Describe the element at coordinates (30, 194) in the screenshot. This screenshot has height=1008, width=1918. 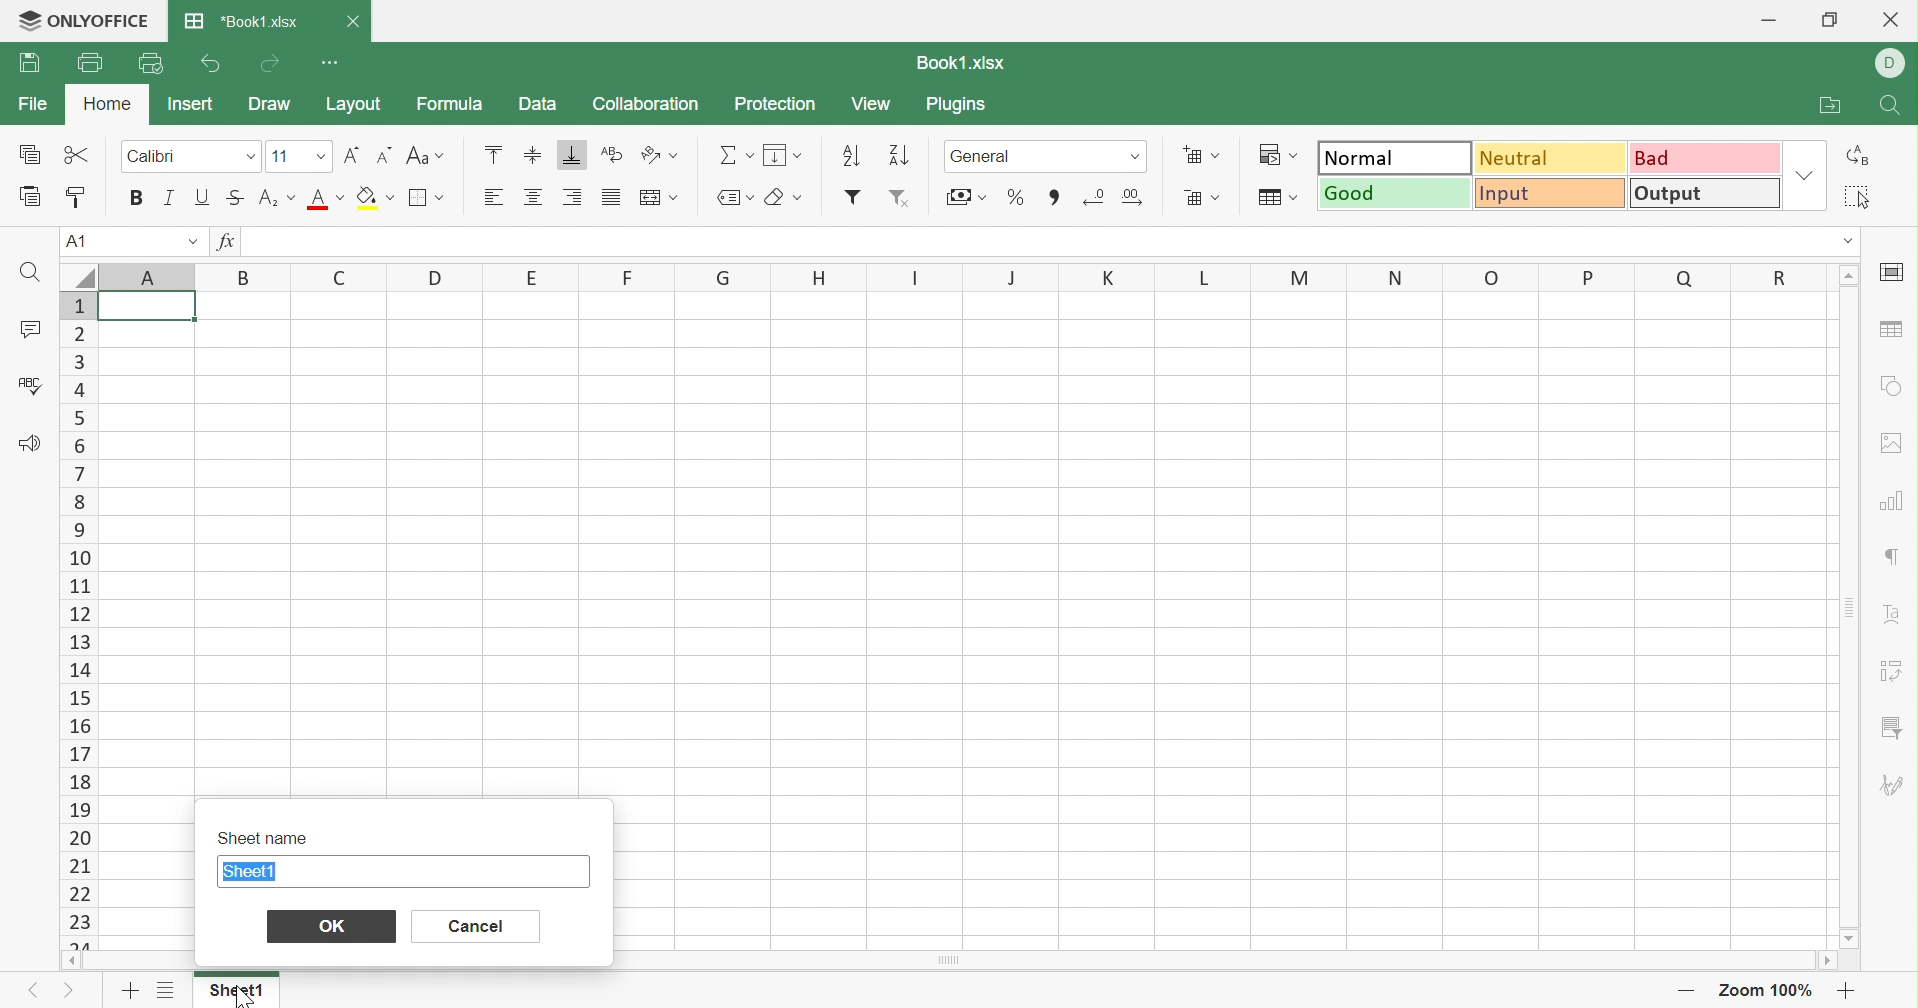
I see `Paste` at that location.